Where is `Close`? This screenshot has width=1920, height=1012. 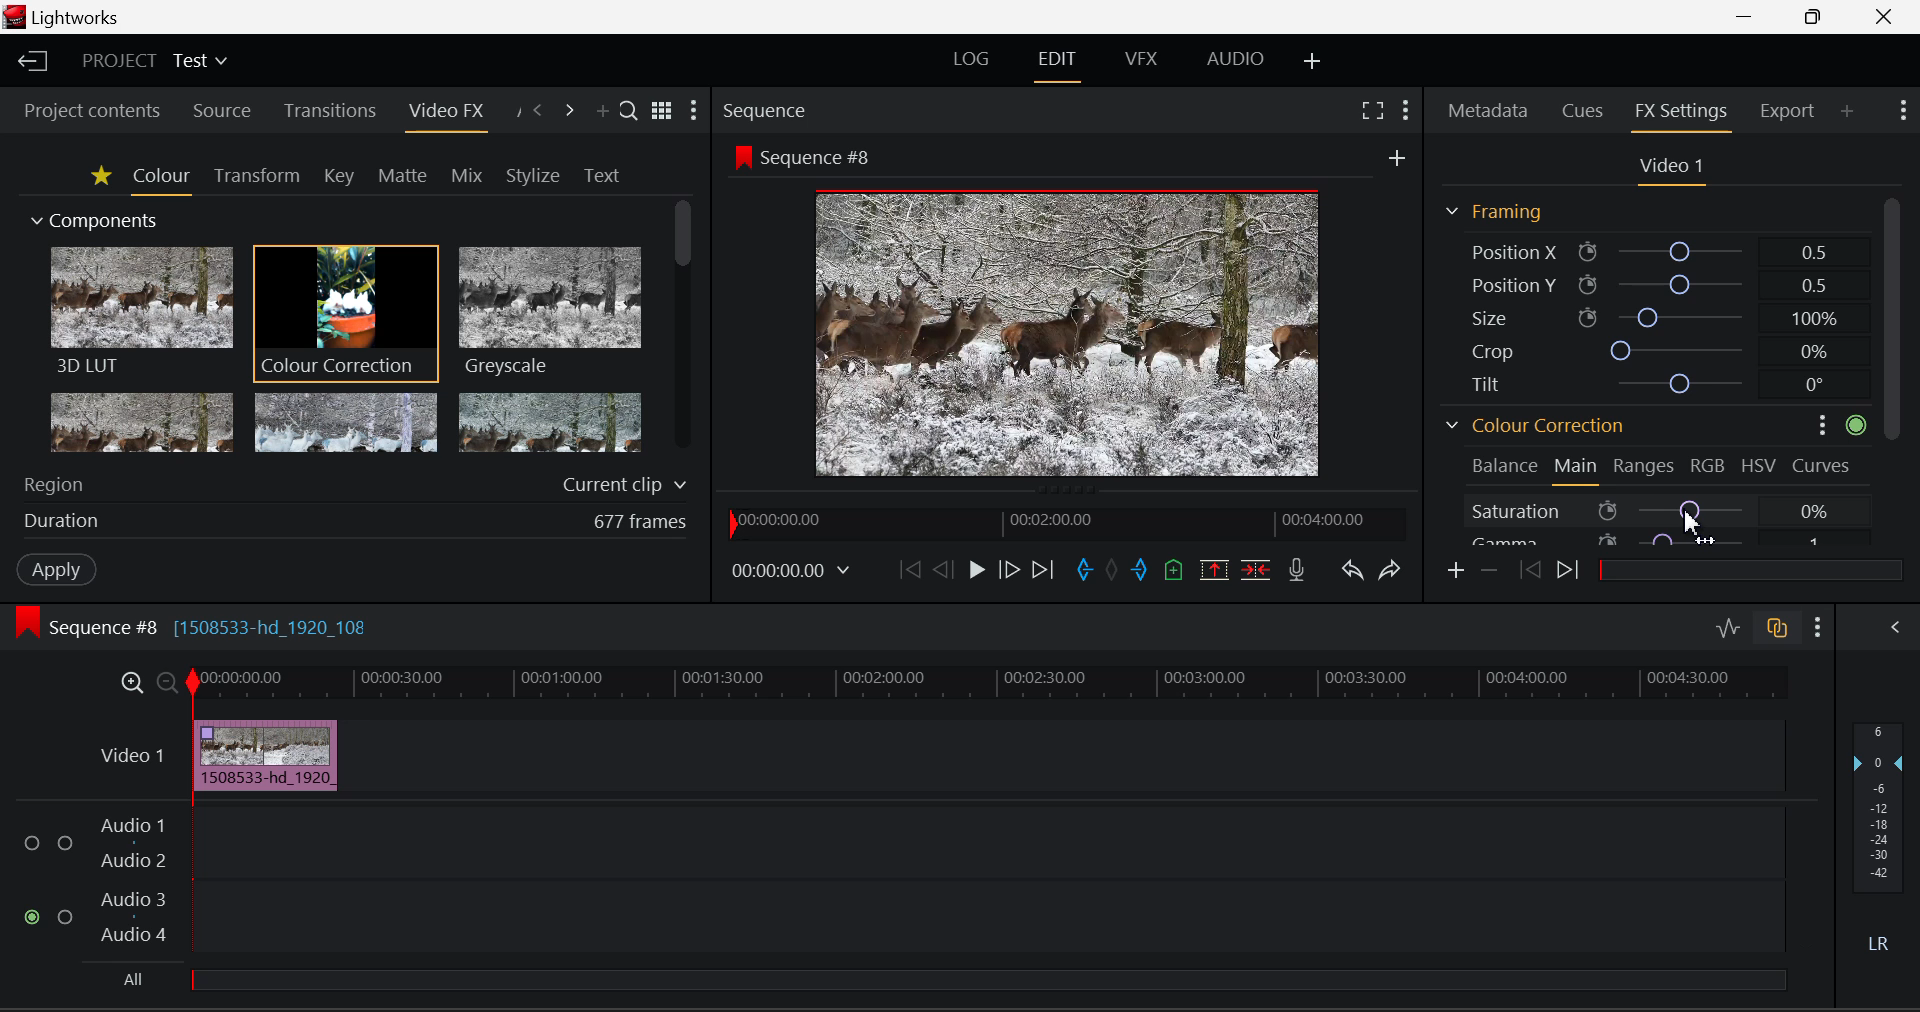 Close is located at coordinates (1883, 18).